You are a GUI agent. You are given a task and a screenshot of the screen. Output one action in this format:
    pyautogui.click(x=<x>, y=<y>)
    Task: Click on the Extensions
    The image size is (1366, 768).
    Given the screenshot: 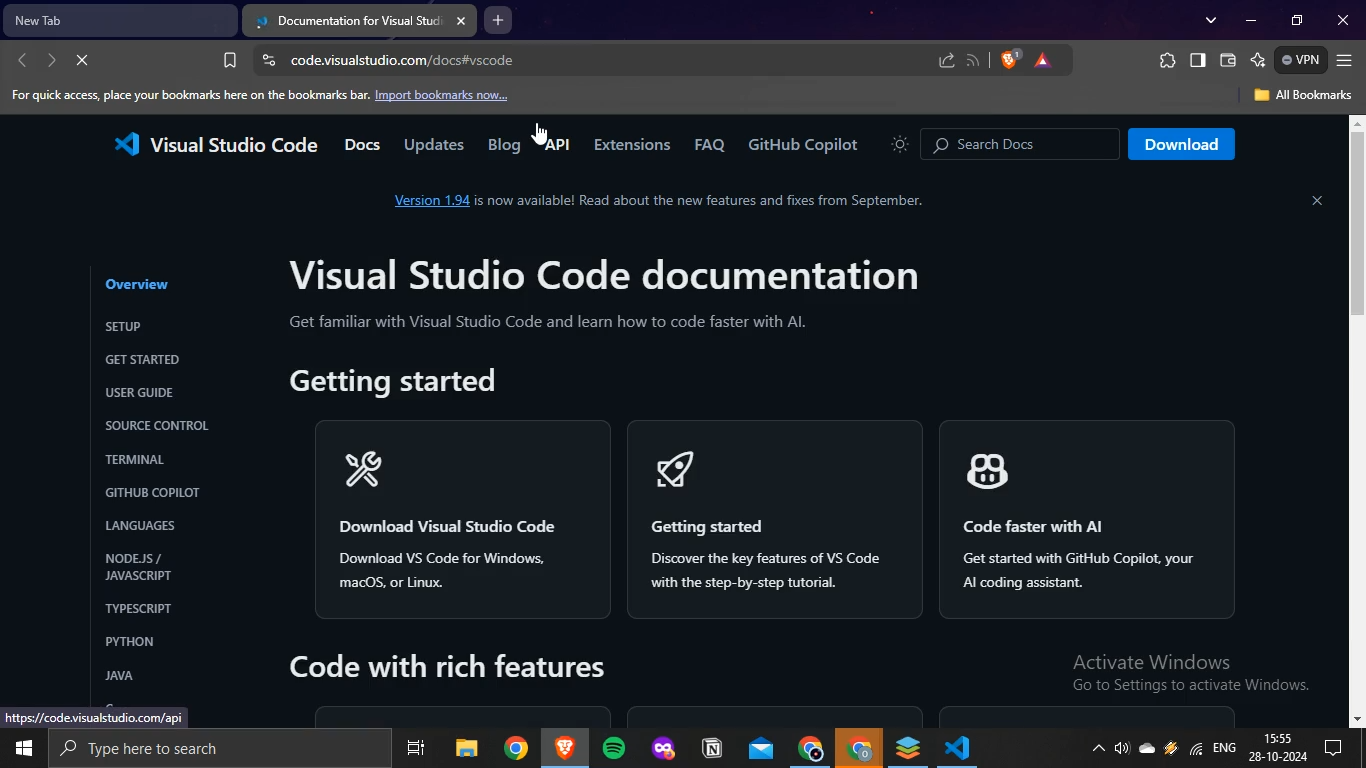 What is the action you would take?
    pyautogui.click(x=629, y=145)
    